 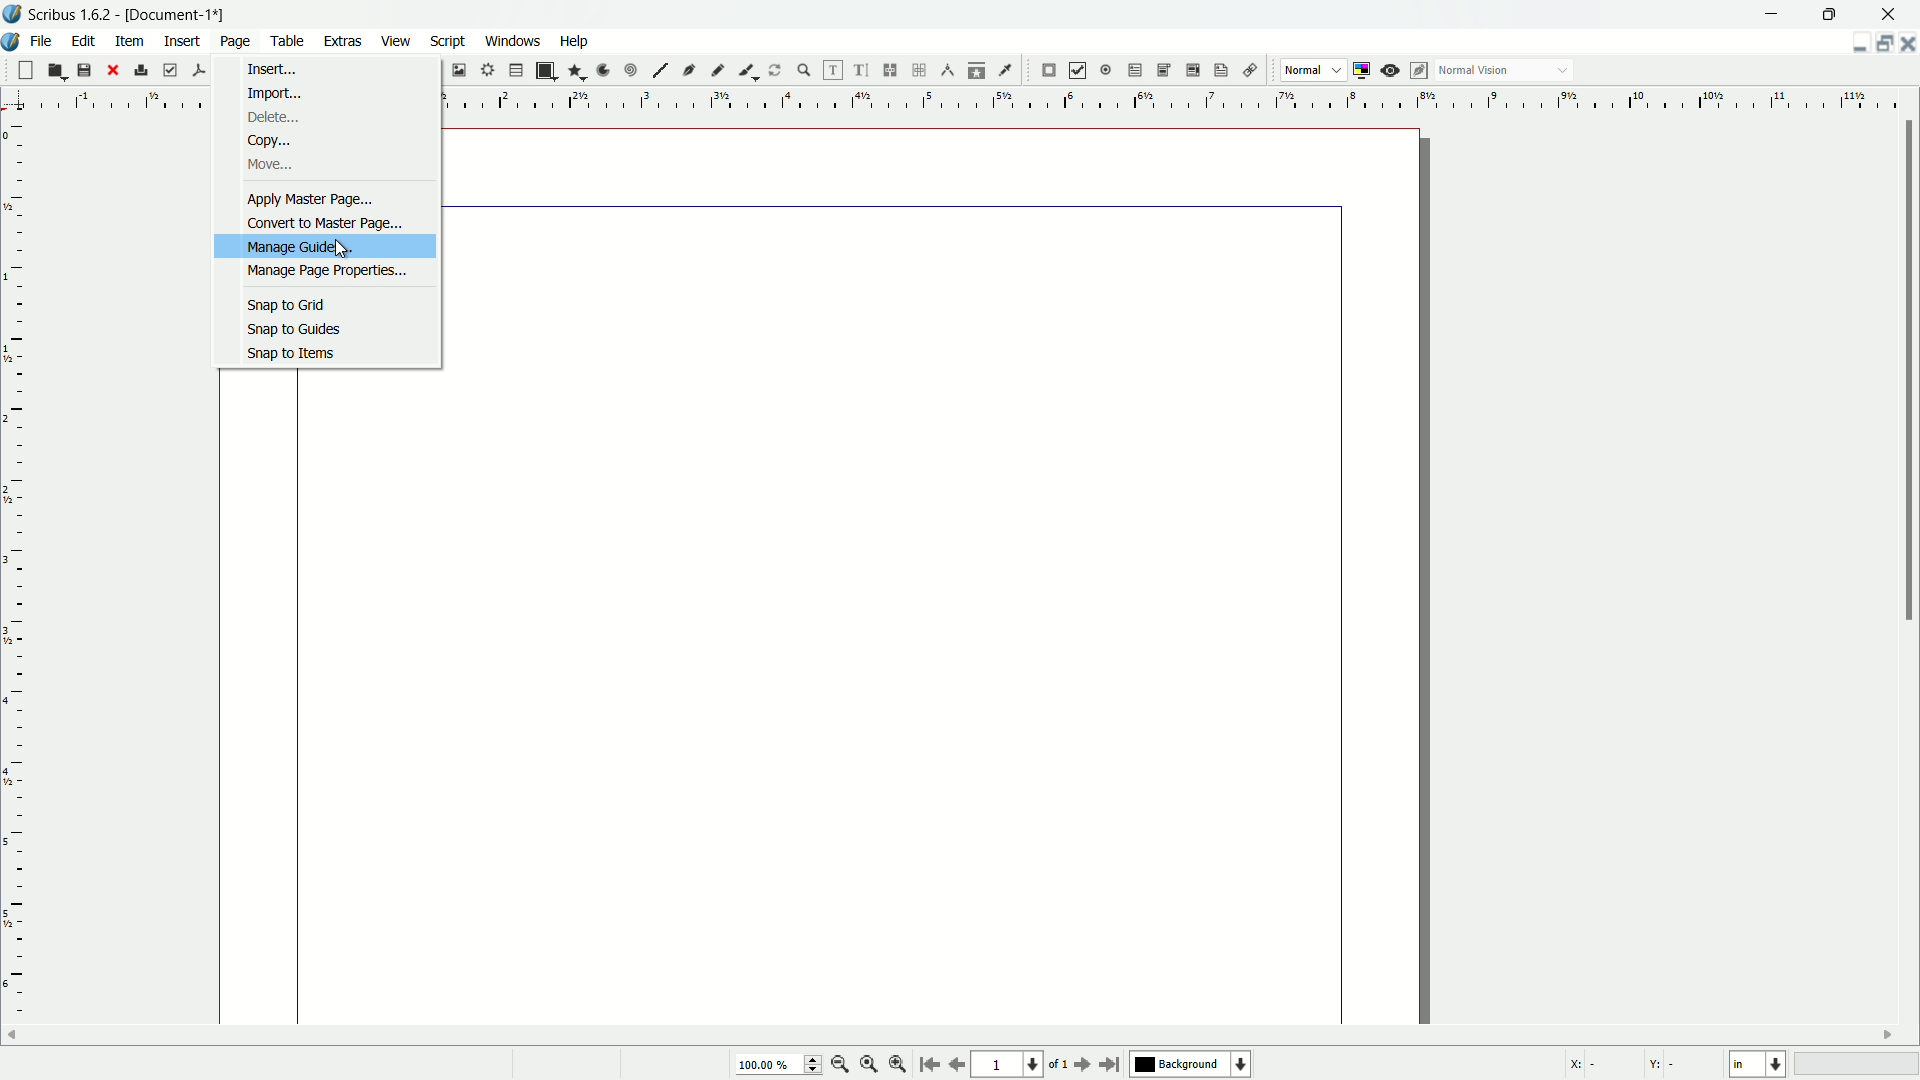 What do you see at coordinates (869, 1066) in the screenshot?
I see `zoom to 100%` at bounding box center [869, 1066].